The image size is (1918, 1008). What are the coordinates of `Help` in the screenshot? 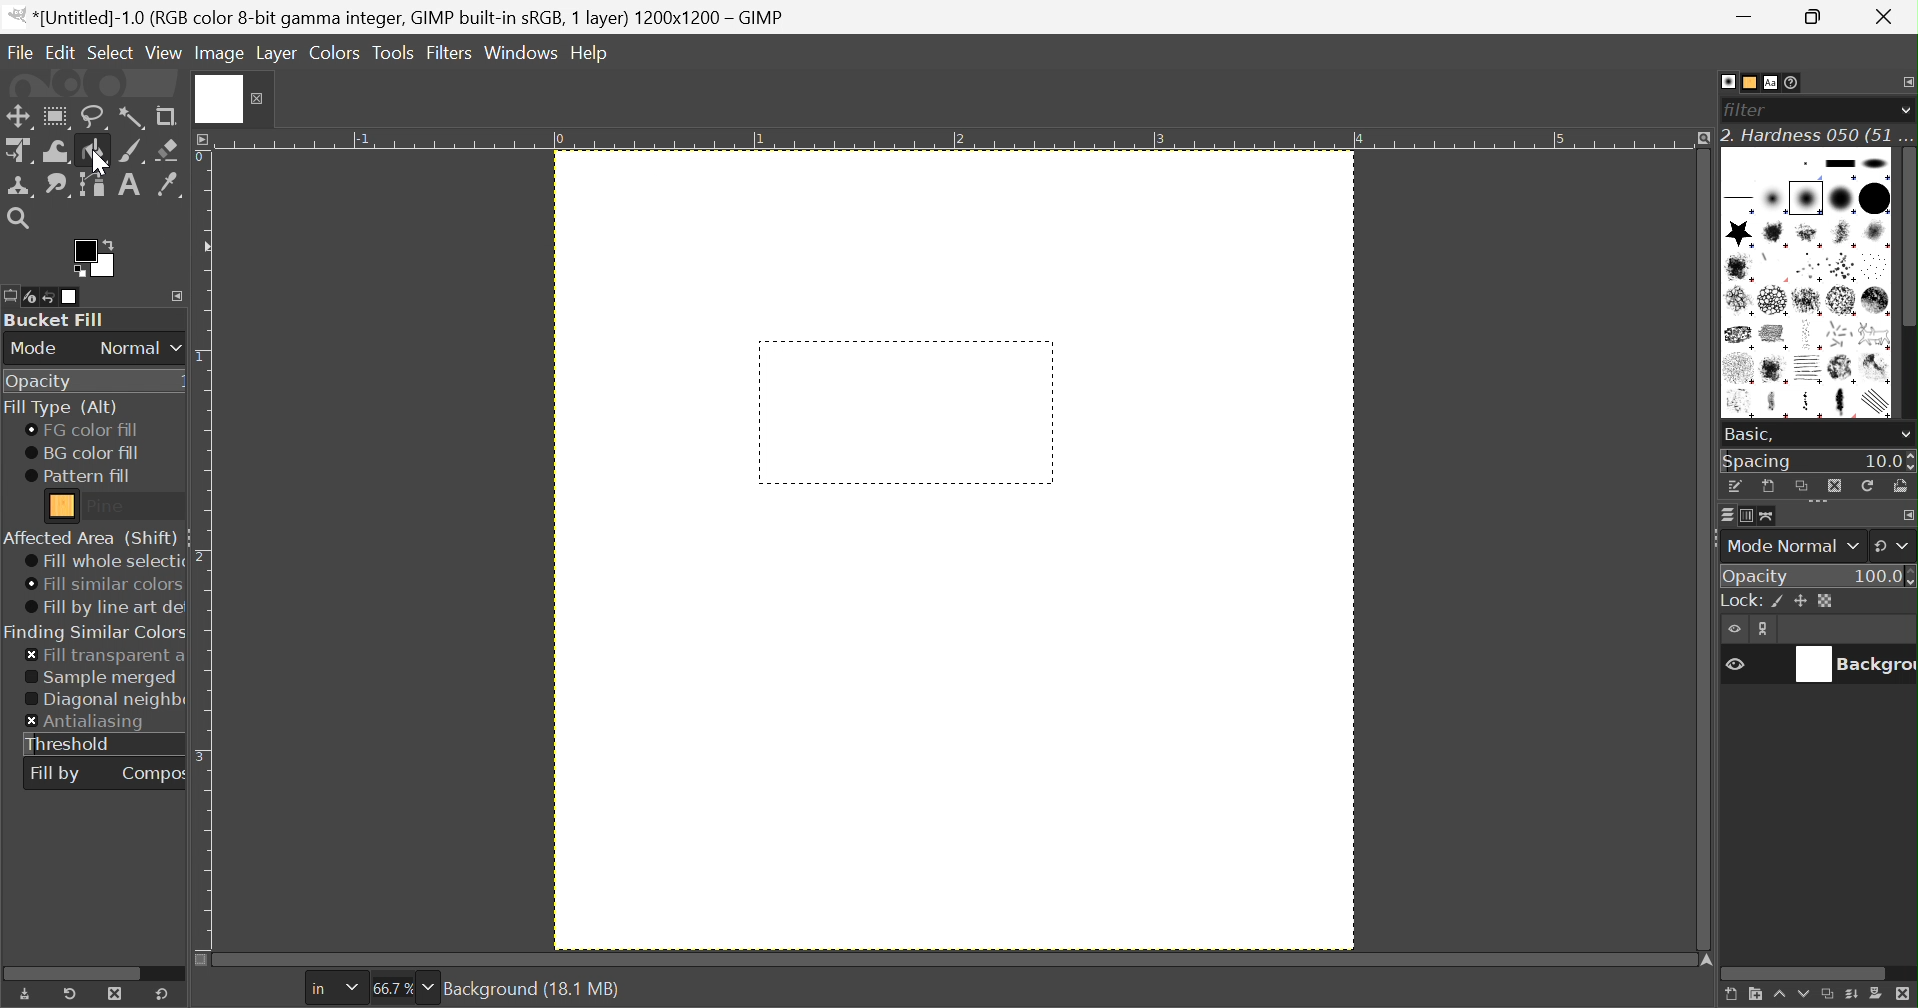 It's located at (591, 53).